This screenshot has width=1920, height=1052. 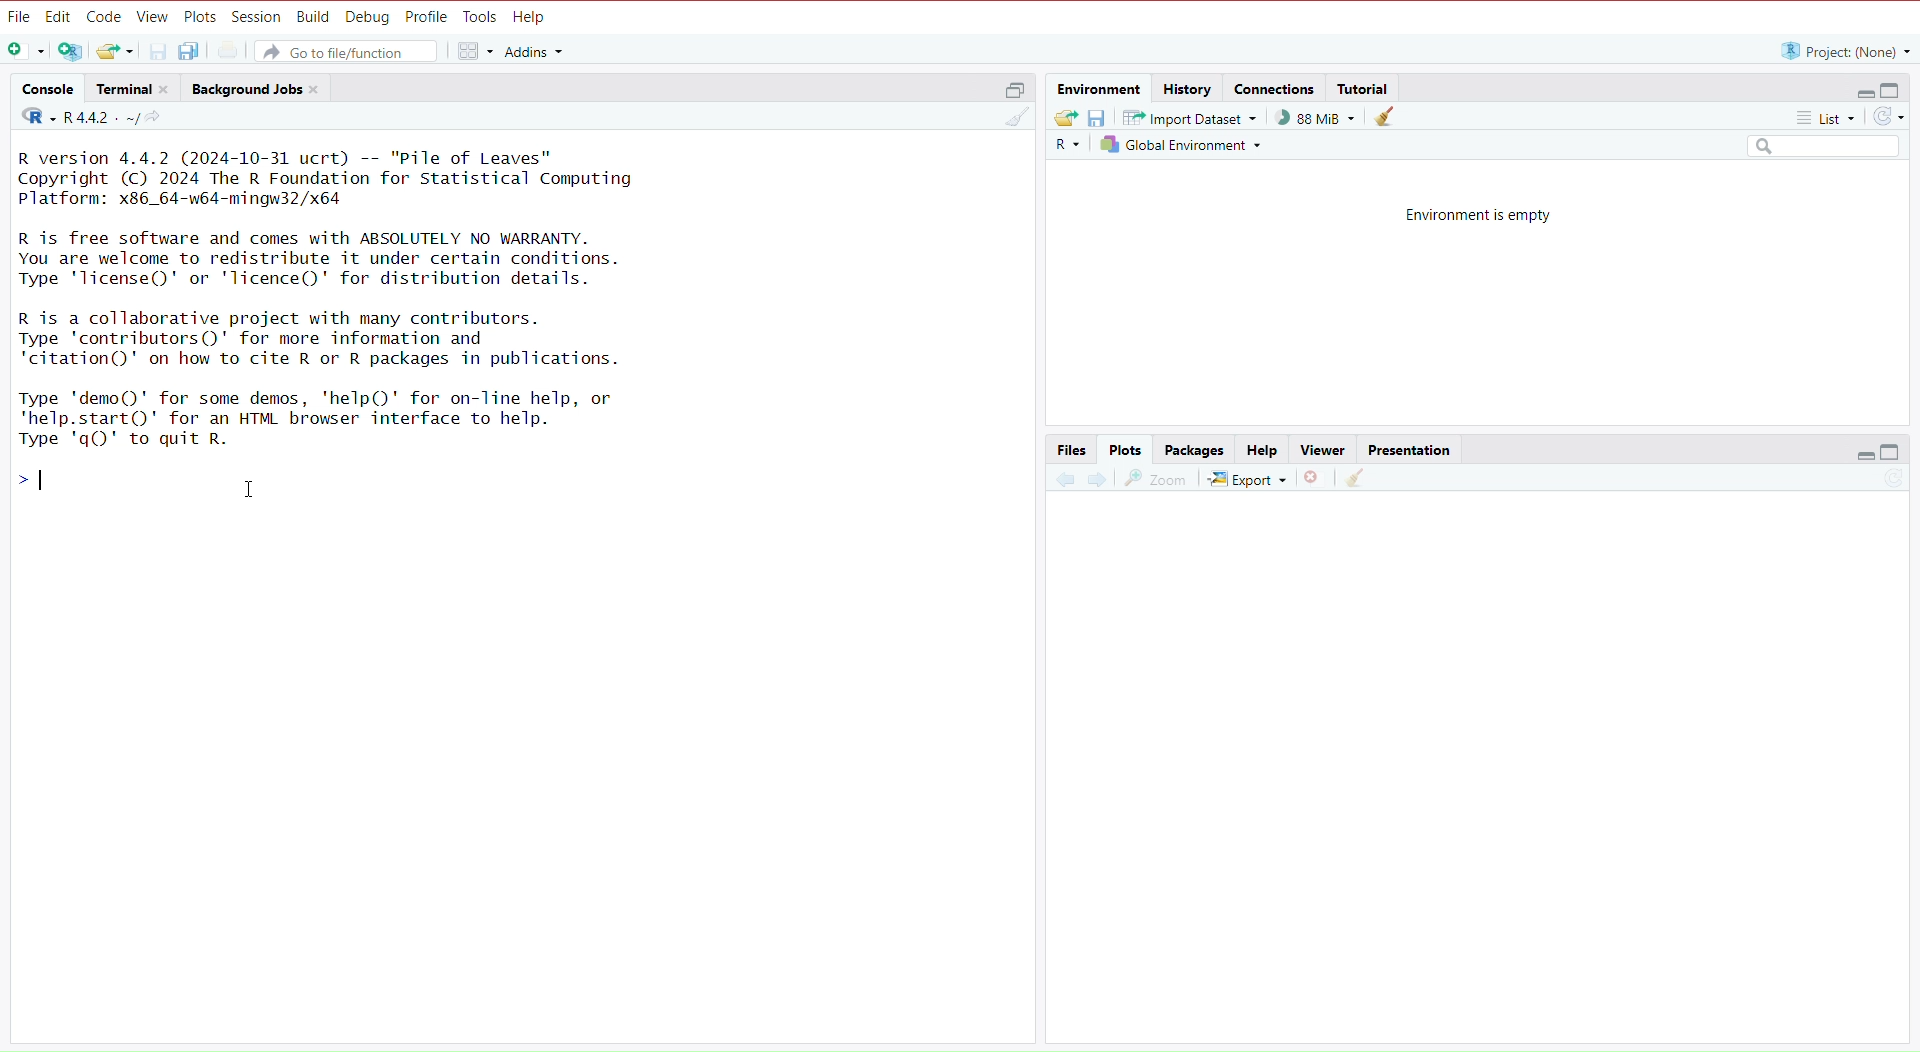 What do you see at coordinates (1893, 88) in the screenshot?
I see `Full Height` at bounding box center [1893, 88].